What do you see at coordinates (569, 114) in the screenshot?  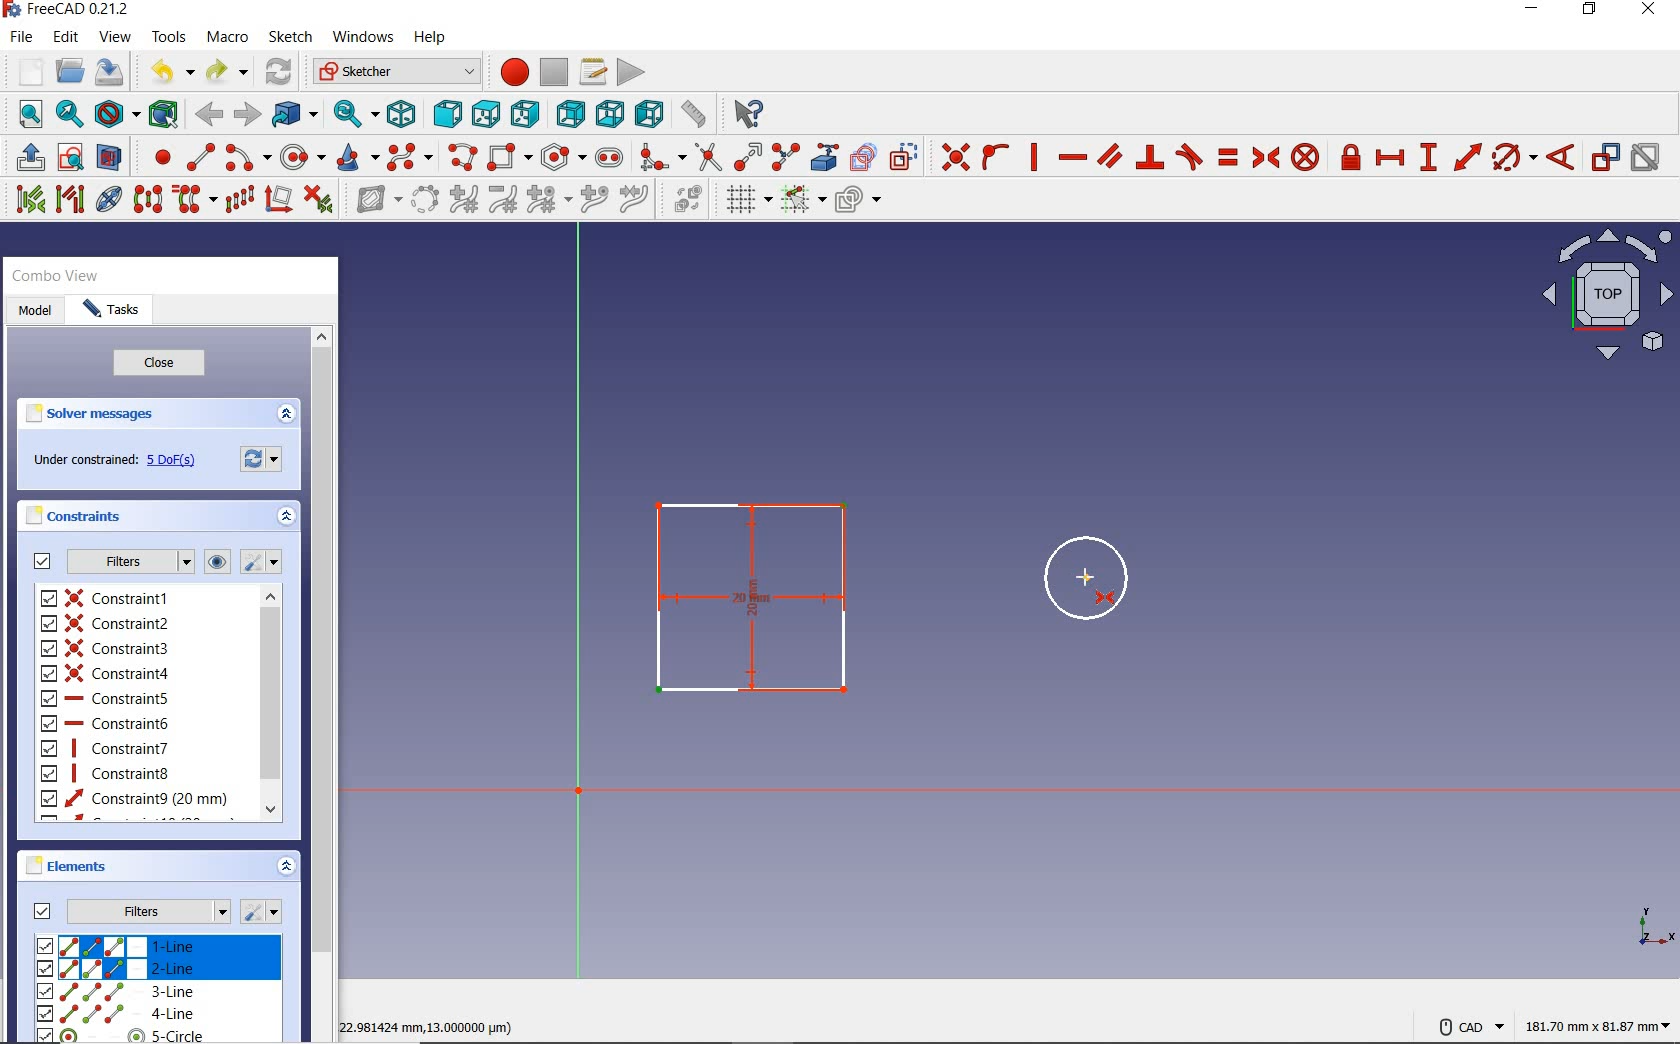 I see `rear` at bounding box center [569, 114].